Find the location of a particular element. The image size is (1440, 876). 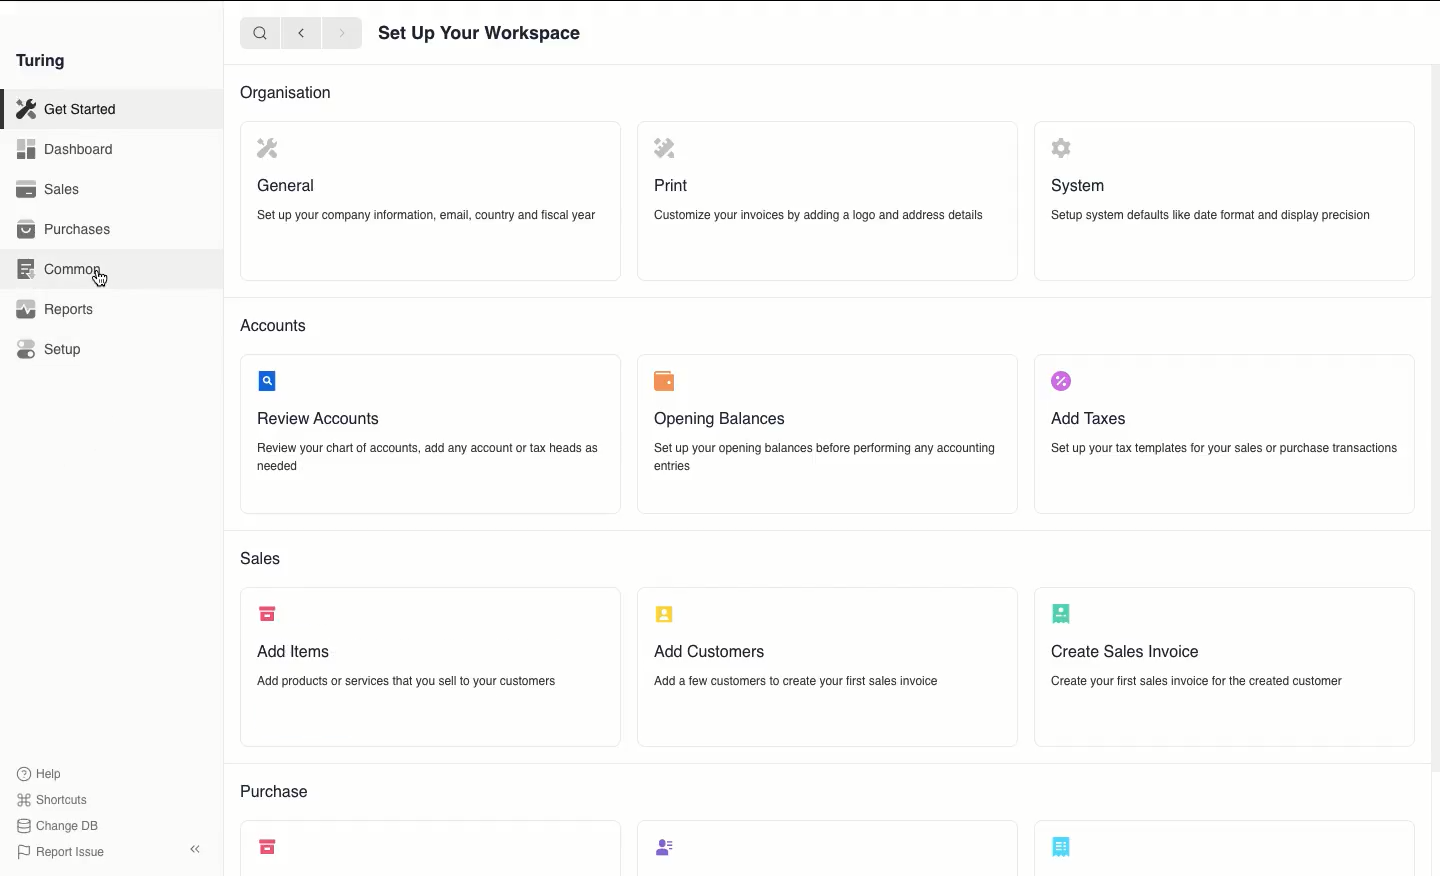

cursor is located at coordinates (102, 279).